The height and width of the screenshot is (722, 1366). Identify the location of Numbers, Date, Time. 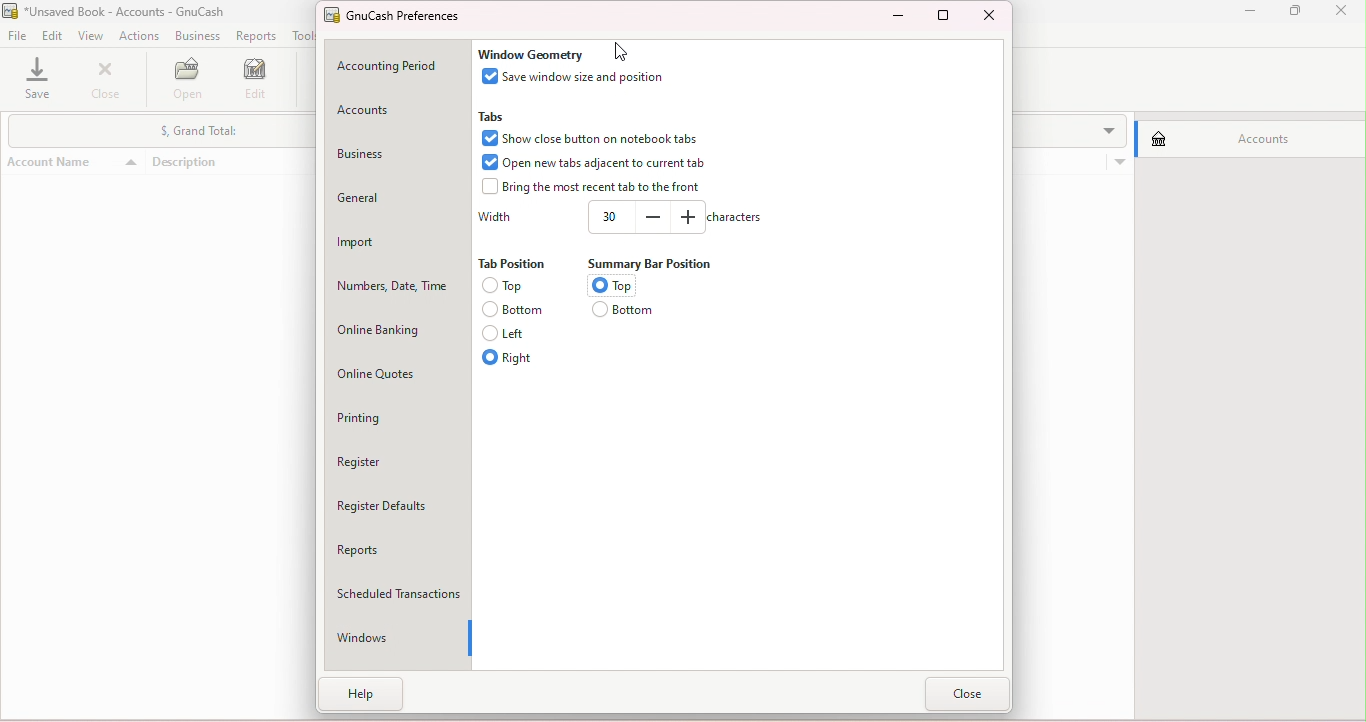
(392, 279).